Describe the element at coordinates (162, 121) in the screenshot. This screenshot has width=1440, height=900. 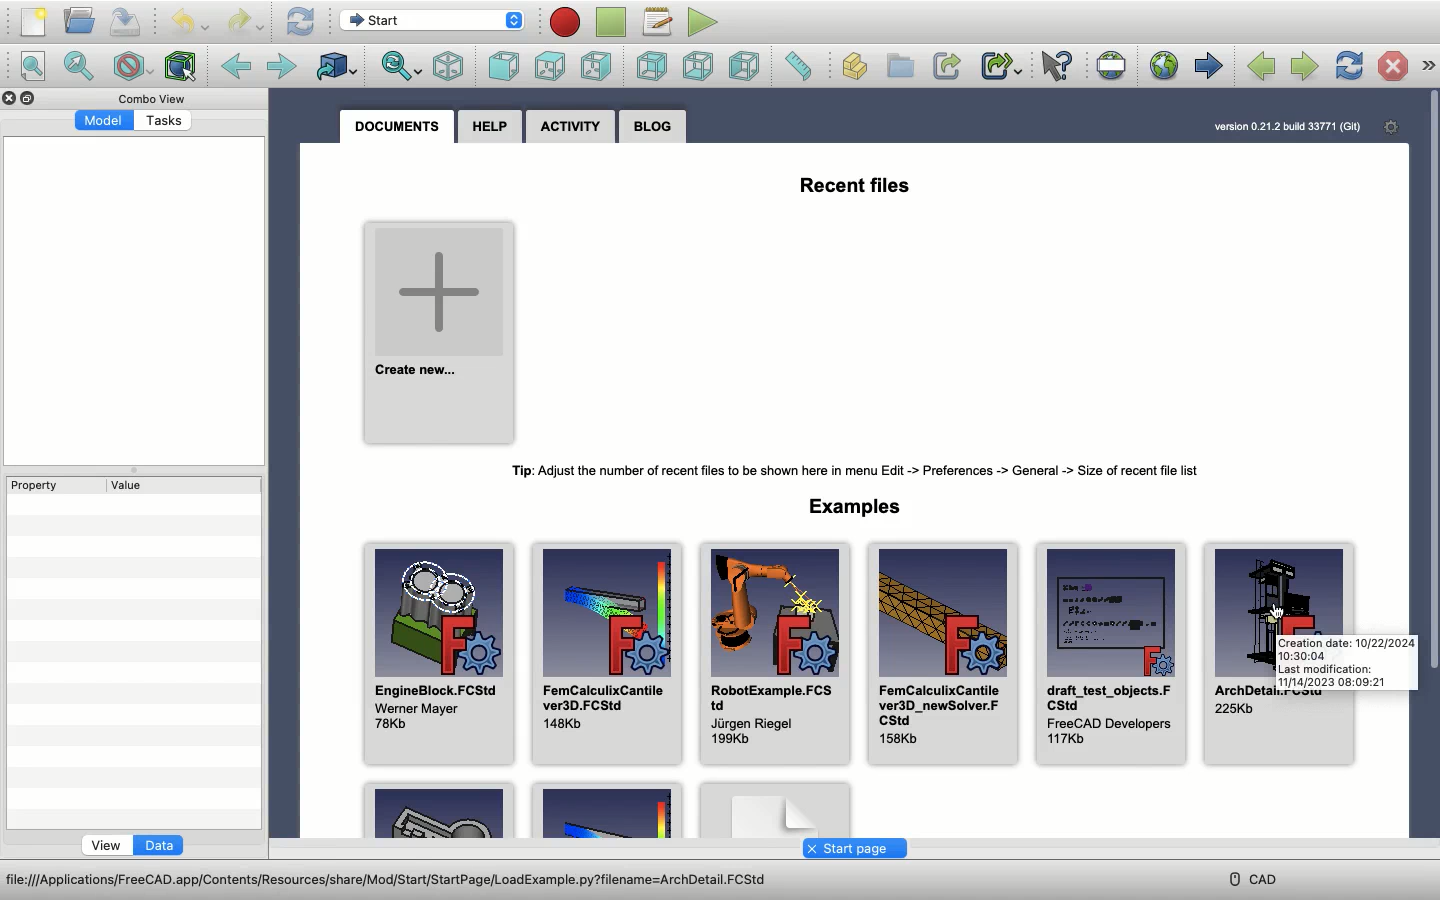
I see `Tasks` at that location.